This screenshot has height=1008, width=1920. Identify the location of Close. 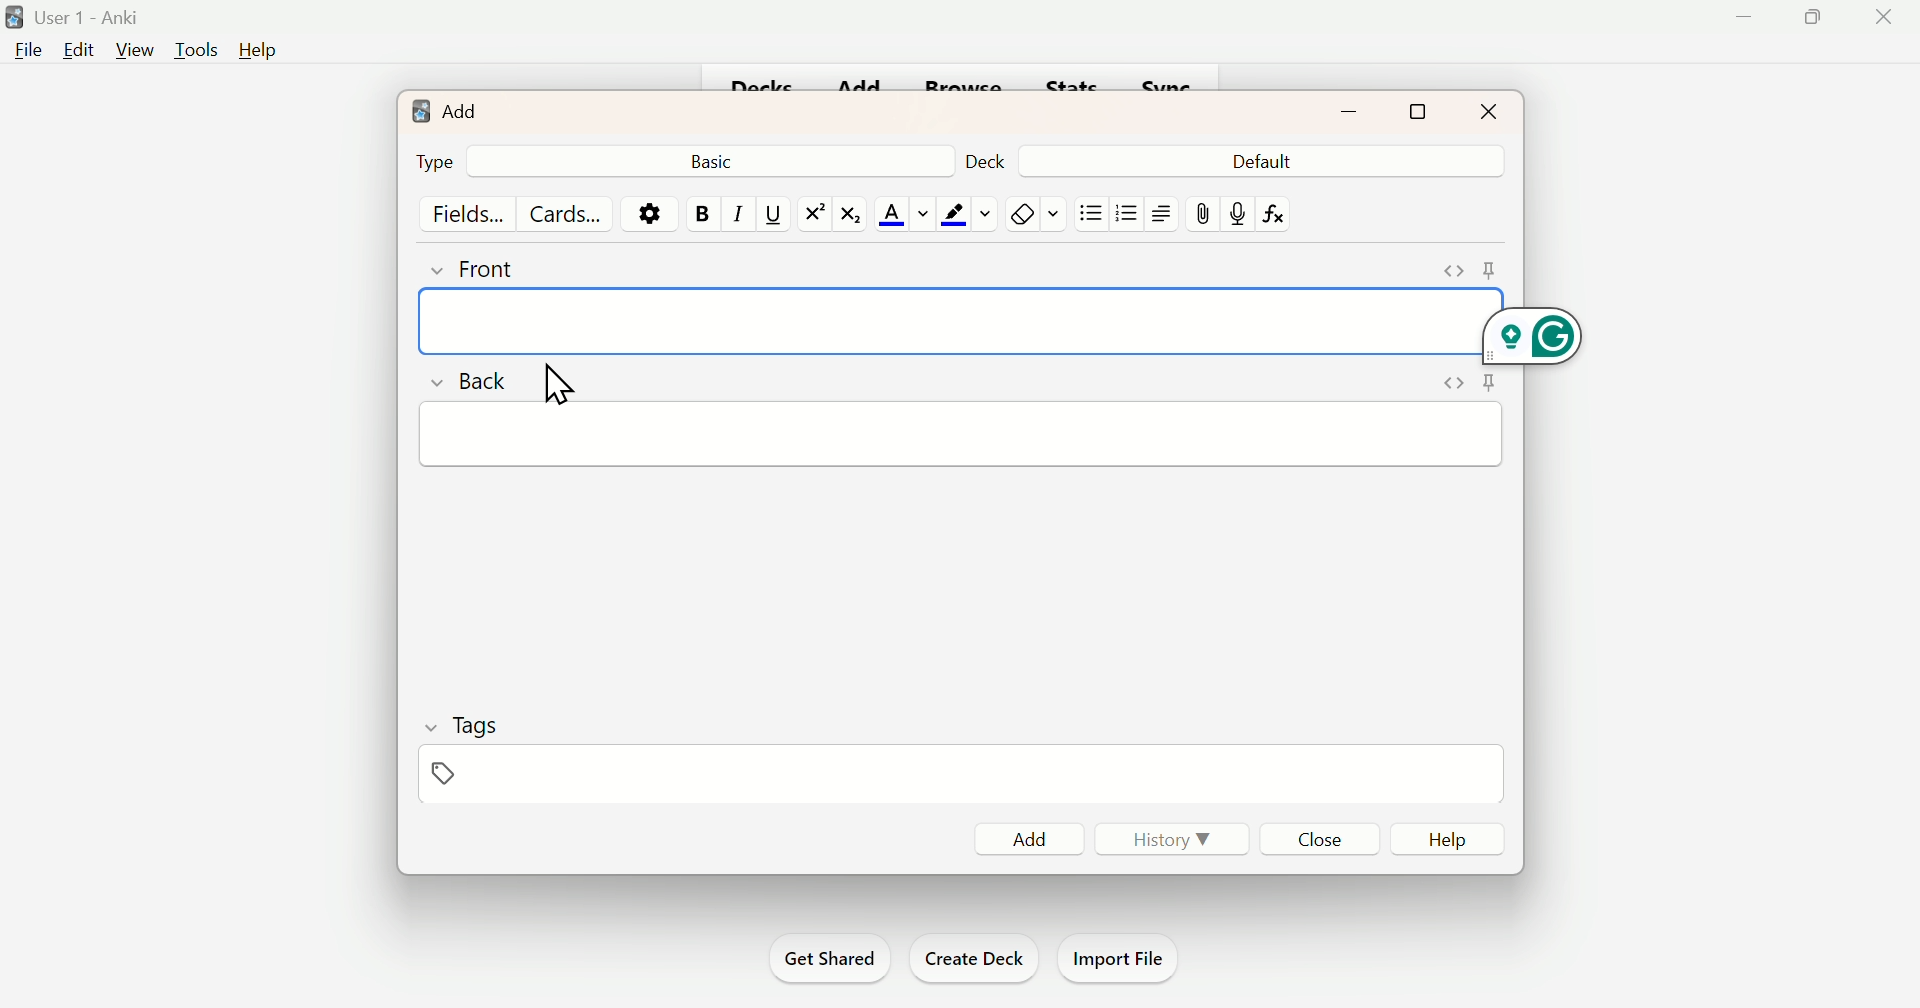
(1884, 17).